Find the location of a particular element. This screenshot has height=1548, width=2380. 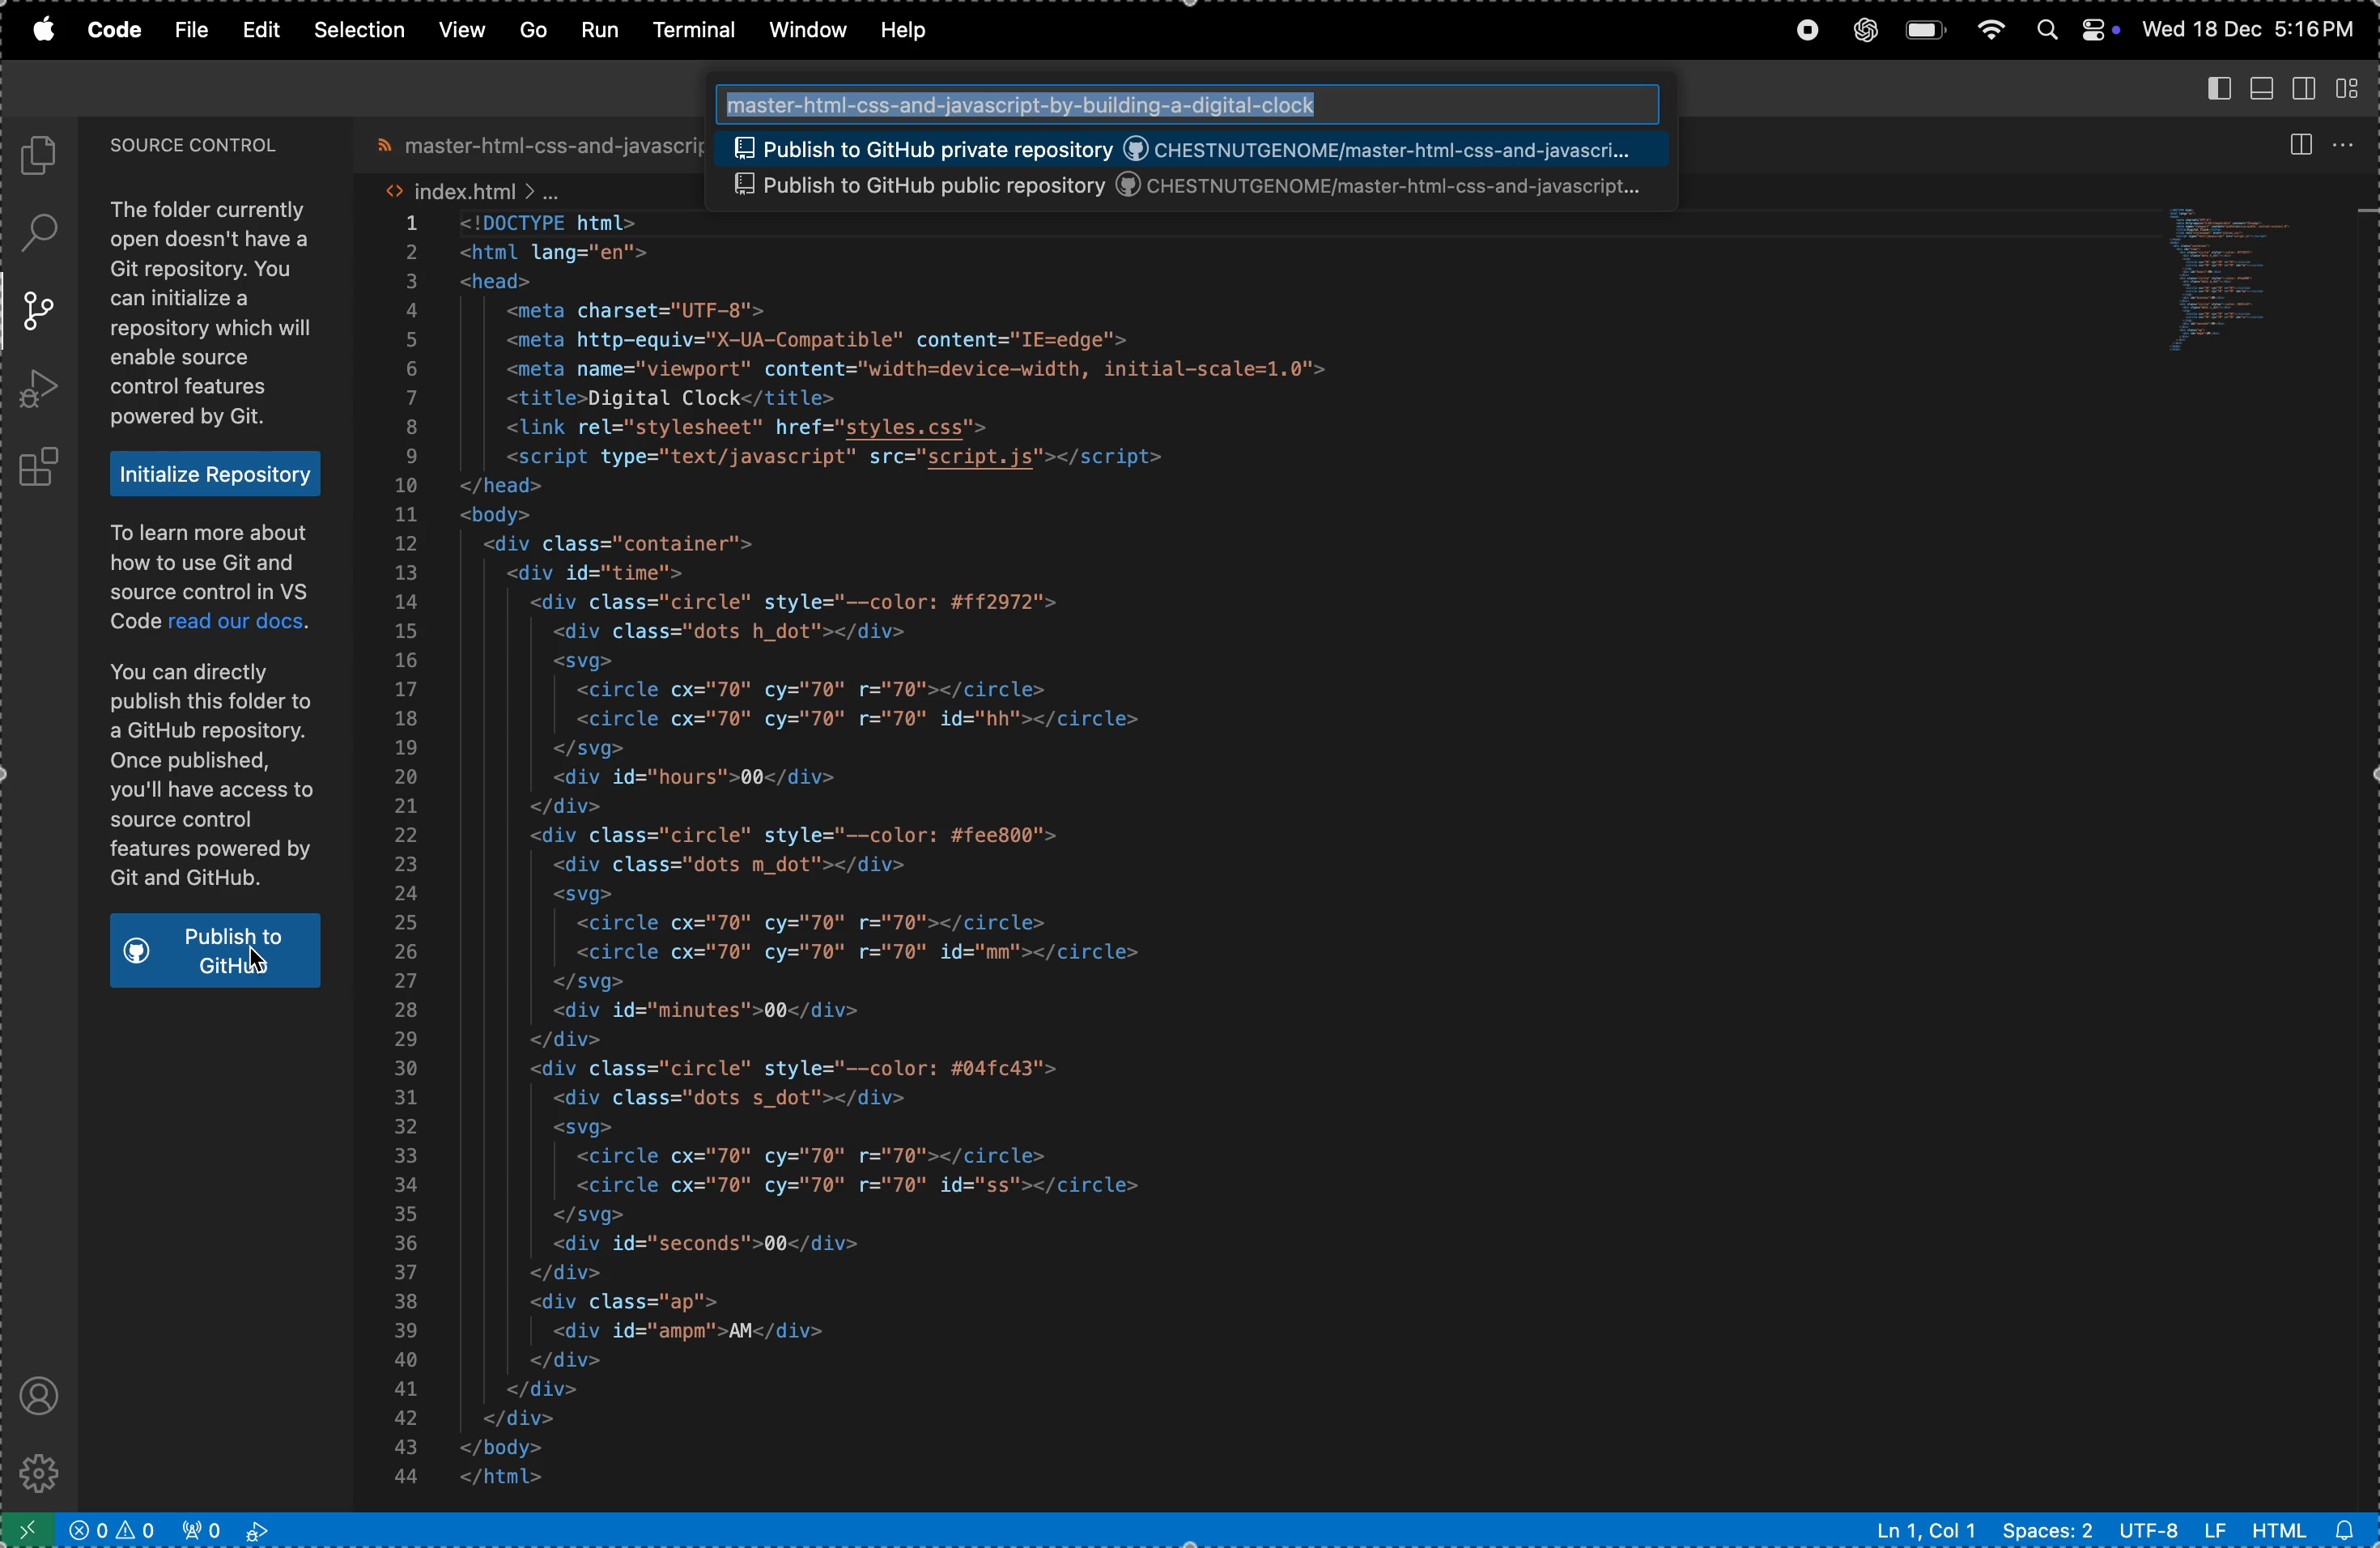

<div id="hours">00</div> is located at coordinates (709, 778).